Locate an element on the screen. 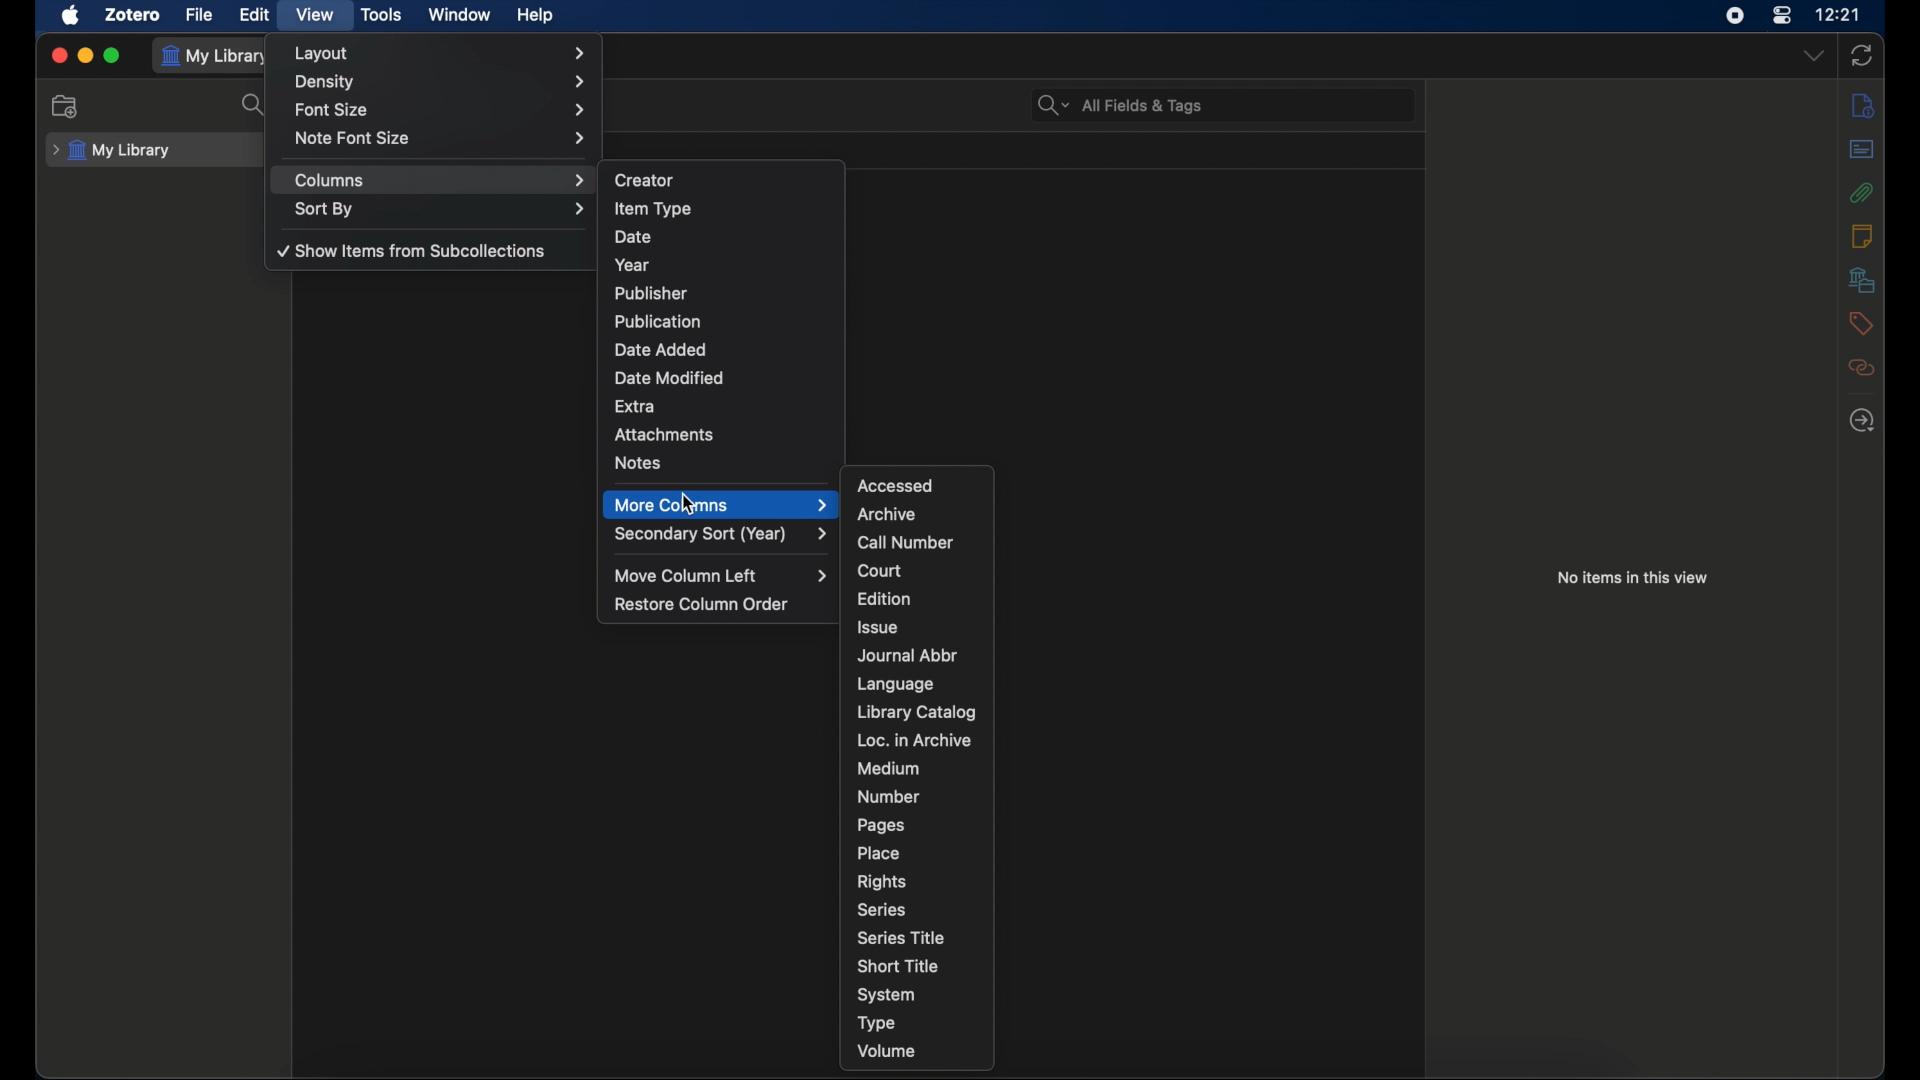 The image size is (1920, 1080). edit is located at coordinates (254, 15).